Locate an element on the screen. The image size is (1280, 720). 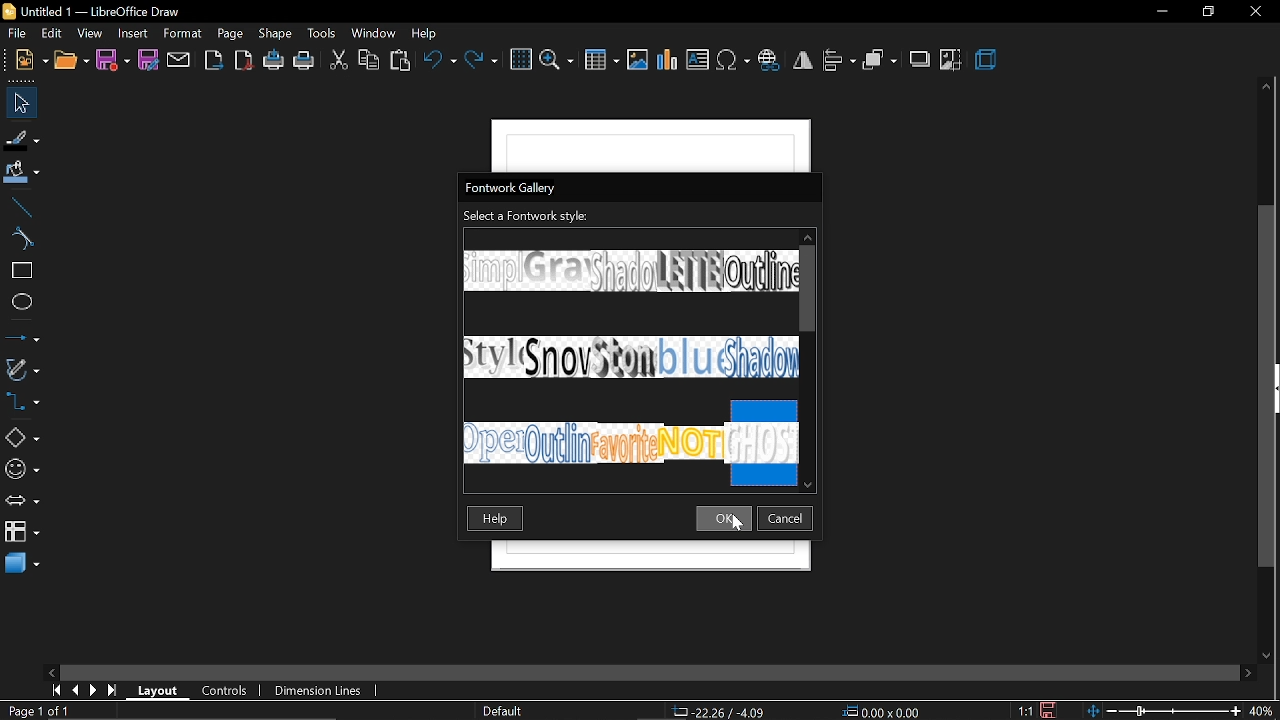
page is located at coordinates (230, 34).